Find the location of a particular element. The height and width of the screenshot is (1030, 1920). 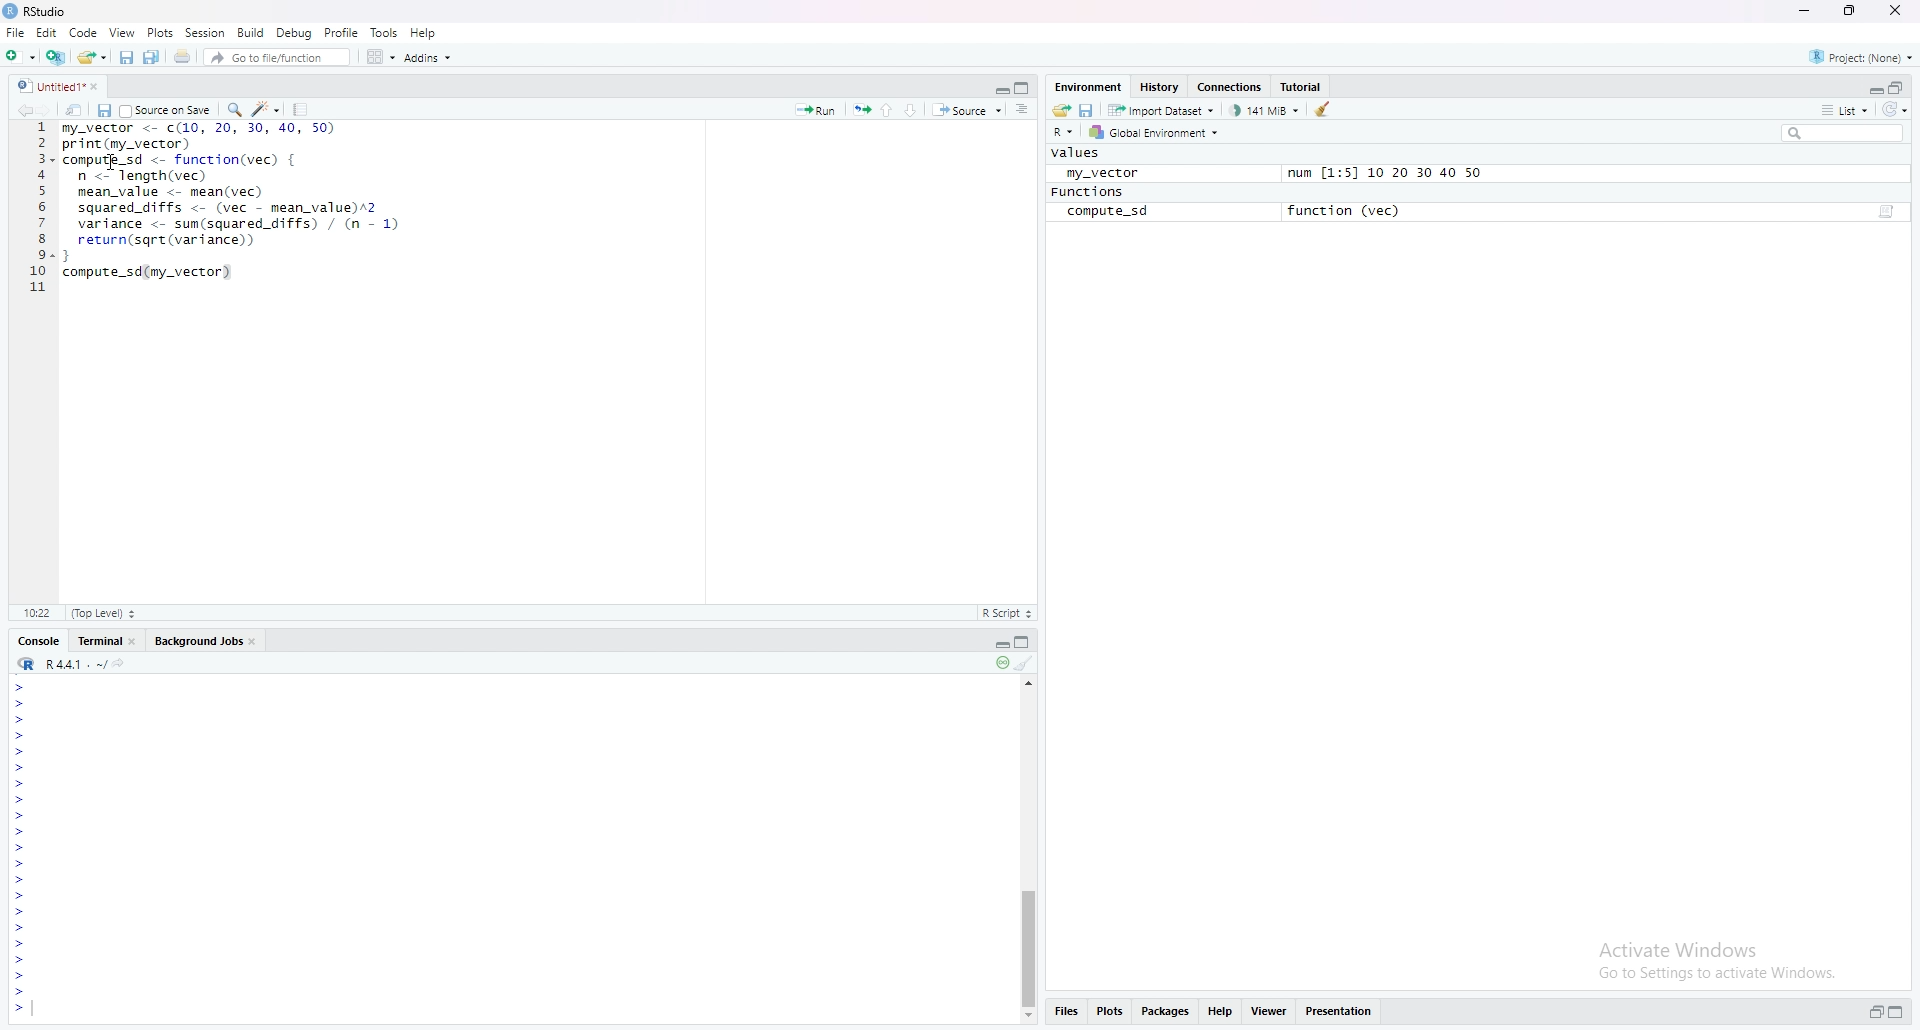

Close is located at coordinates (101, 87).